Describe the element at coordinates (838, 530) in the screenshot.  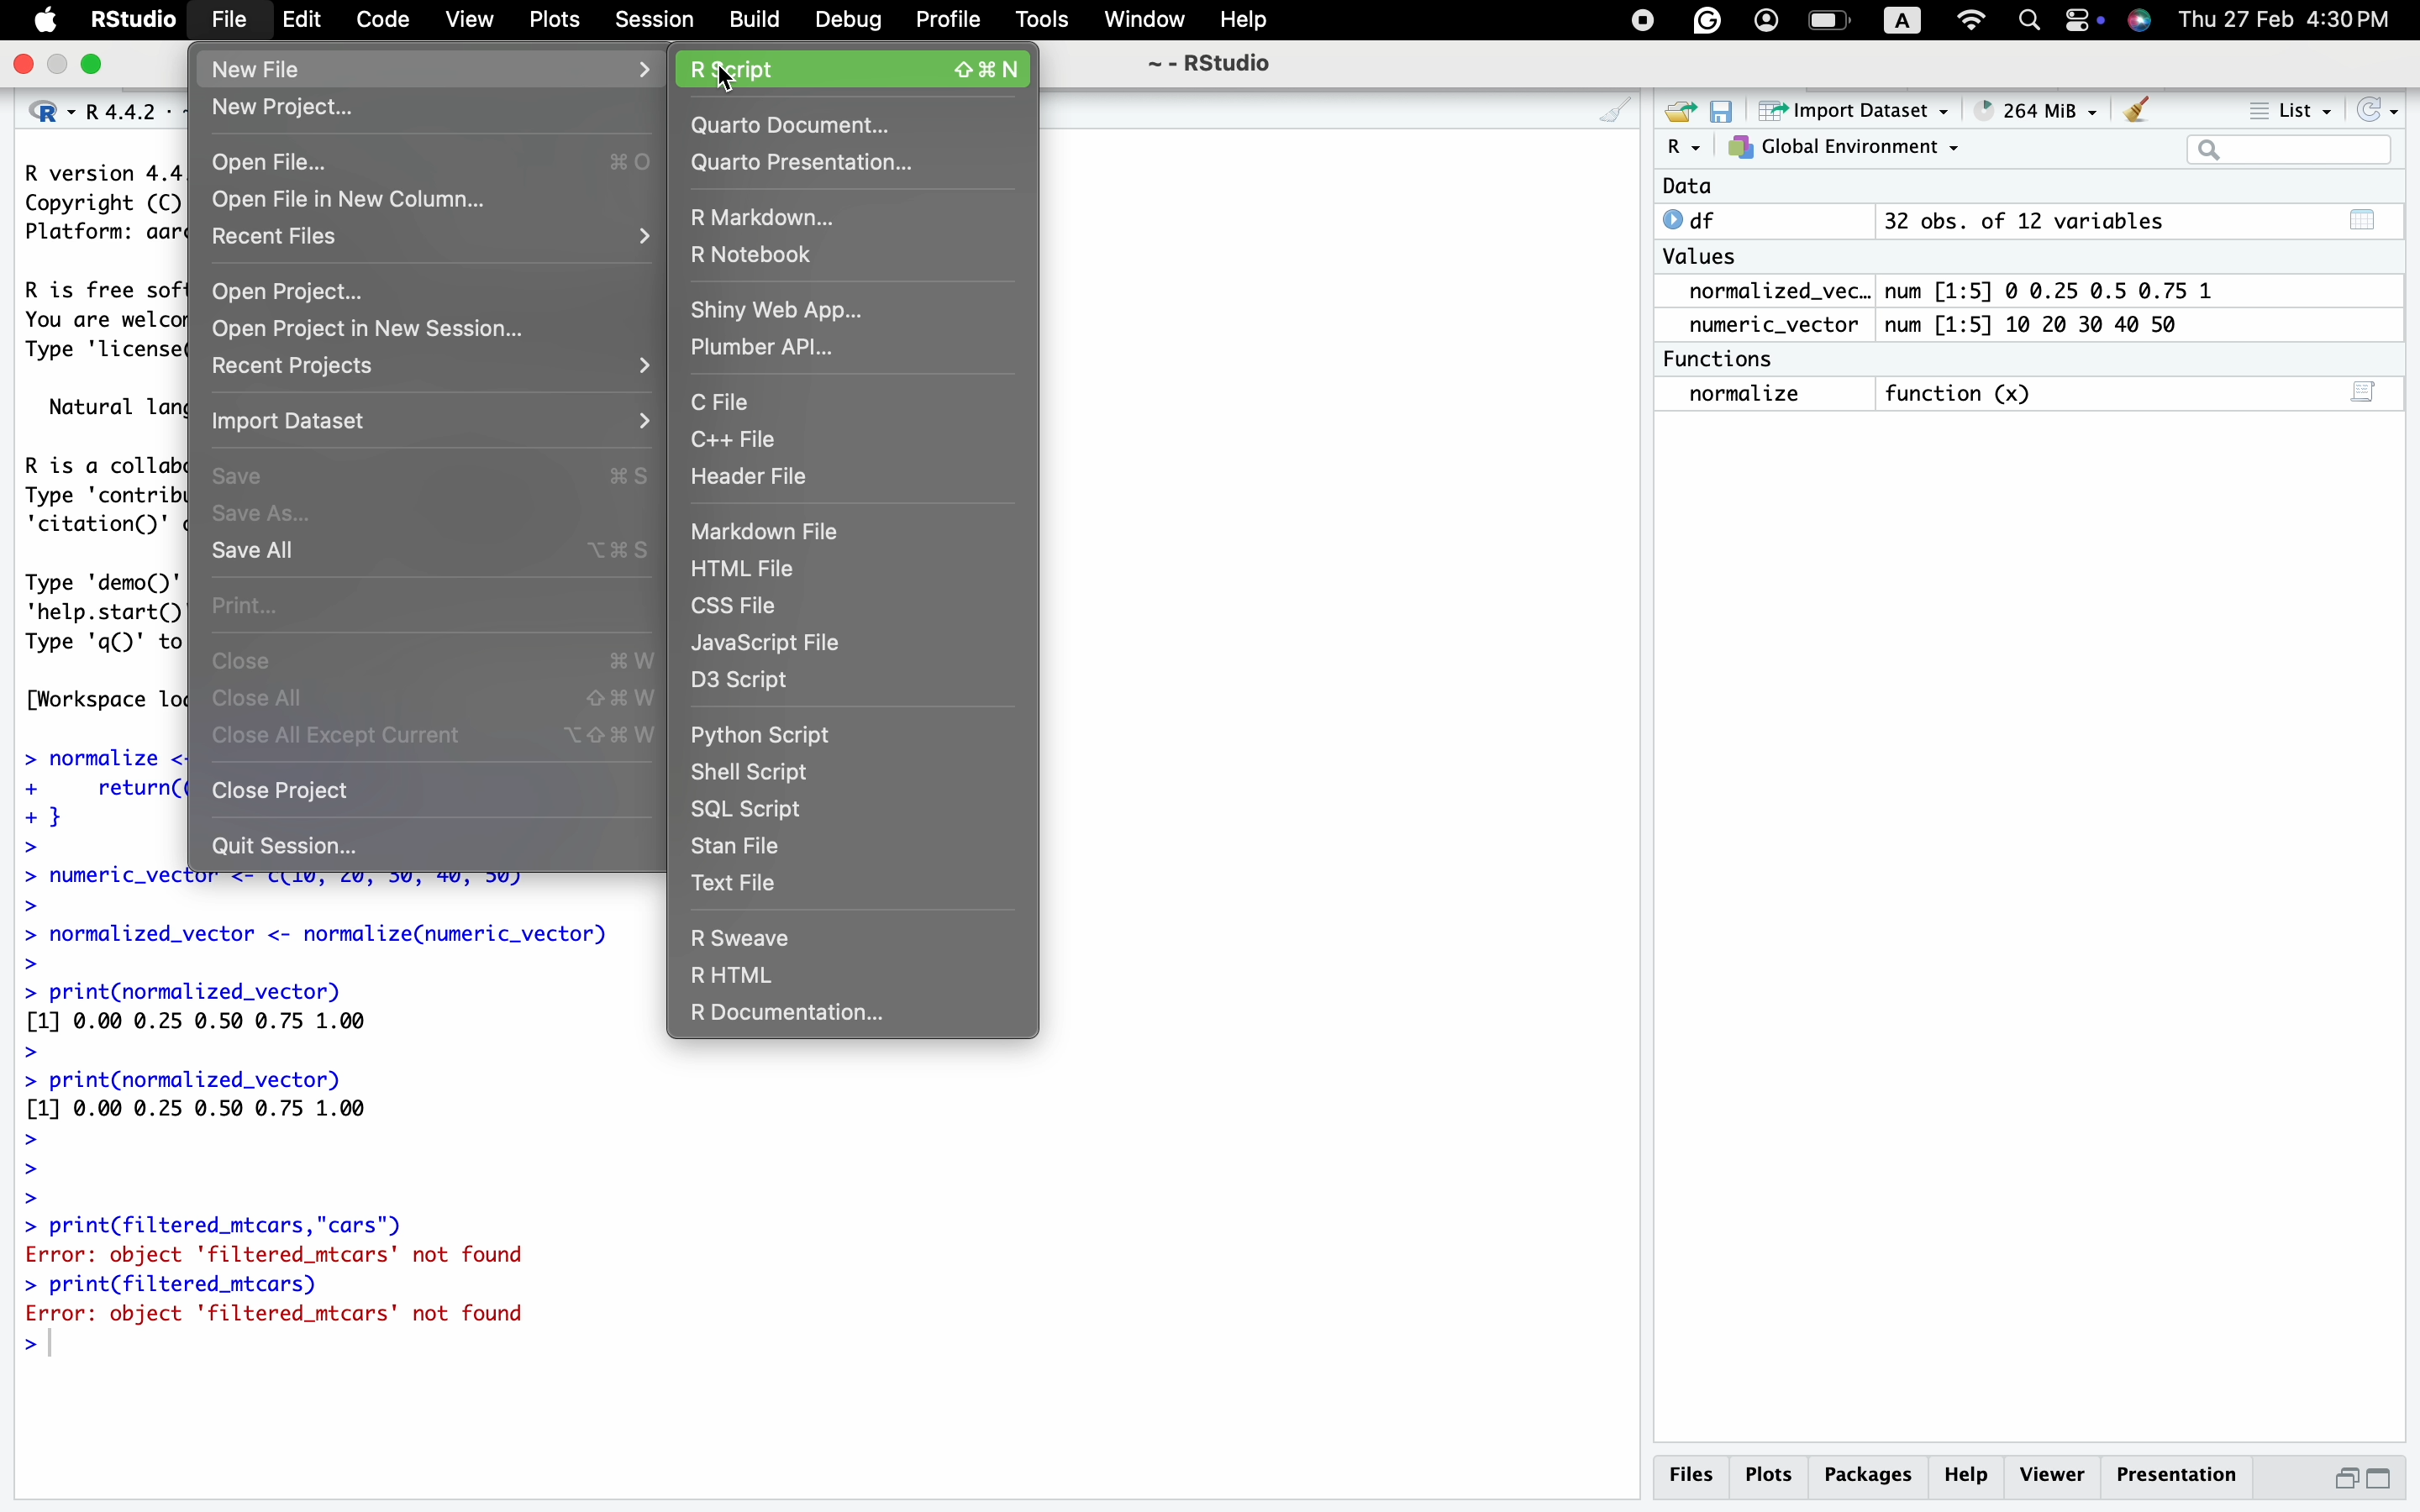
I see `markdown file` at that location.